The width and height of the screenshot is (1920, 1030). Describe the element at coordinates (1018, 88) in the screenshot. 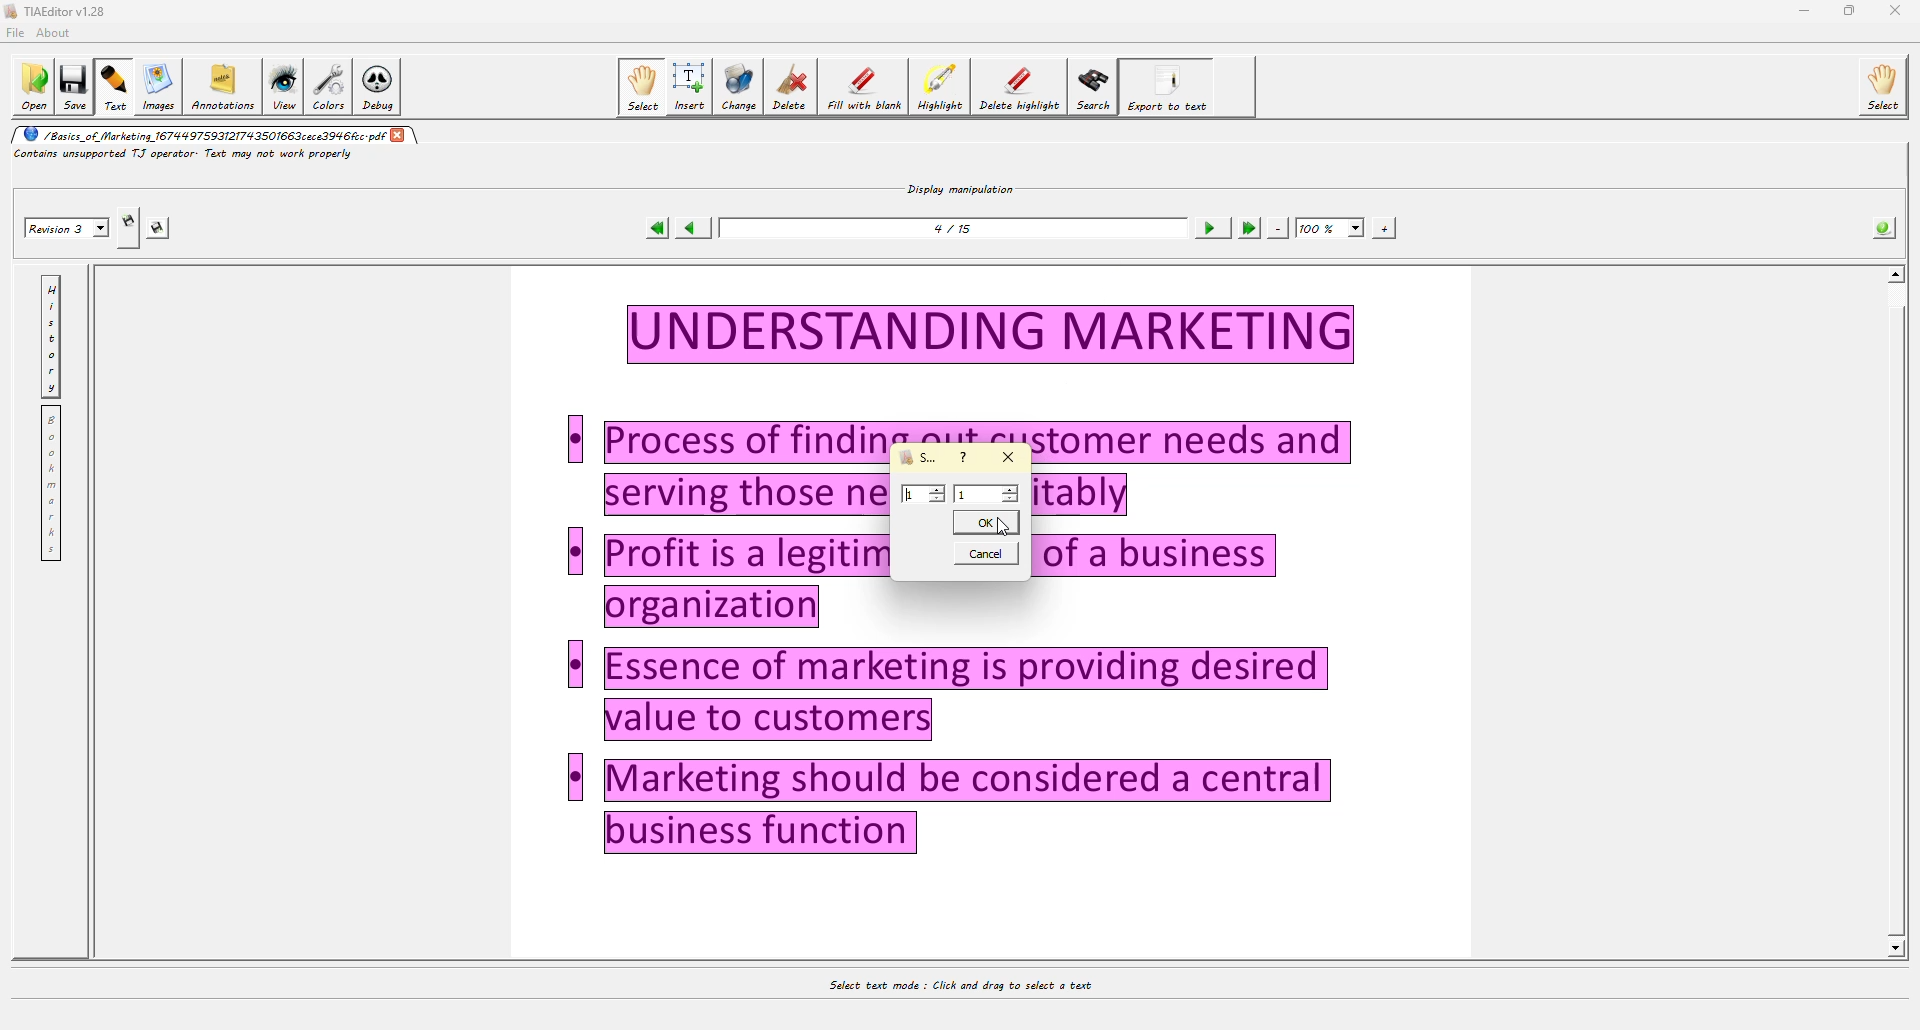

I see `delete highlight` at that location.